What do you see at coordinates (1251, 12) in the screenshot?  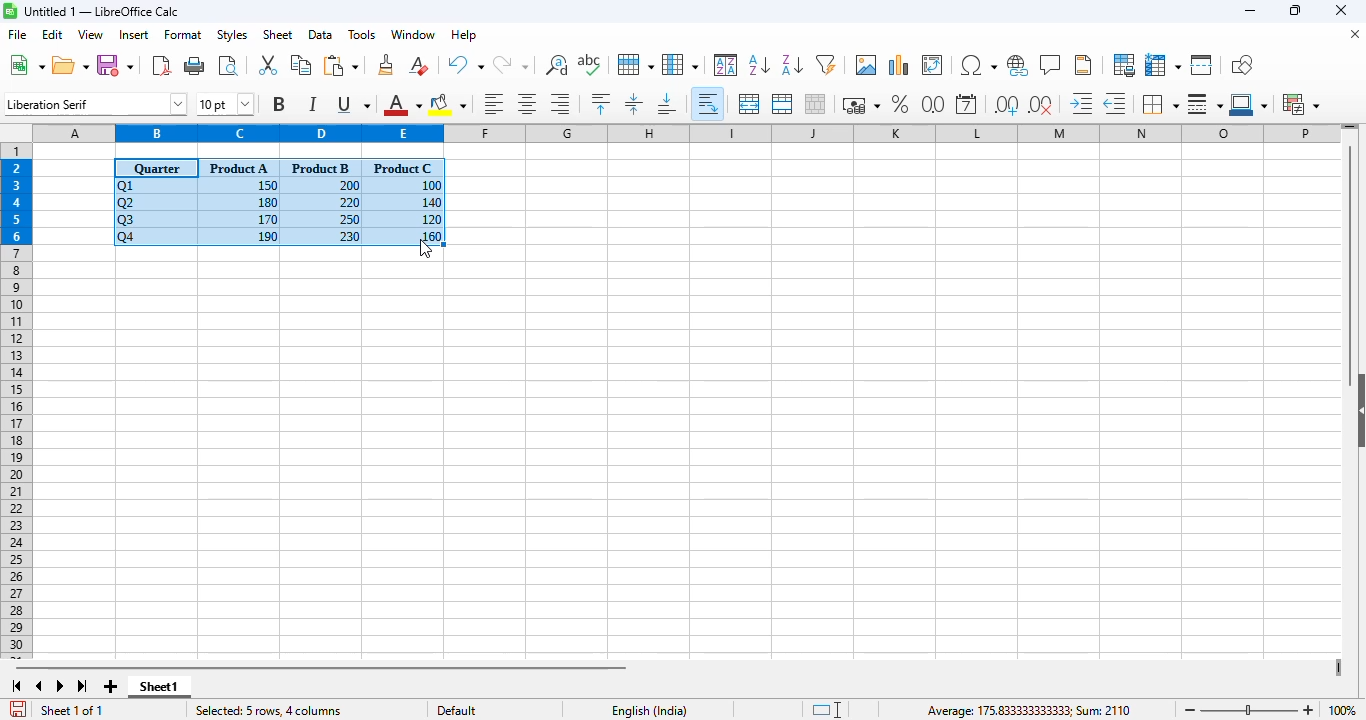 I see `minimize` at bounding box center [1251, 12].